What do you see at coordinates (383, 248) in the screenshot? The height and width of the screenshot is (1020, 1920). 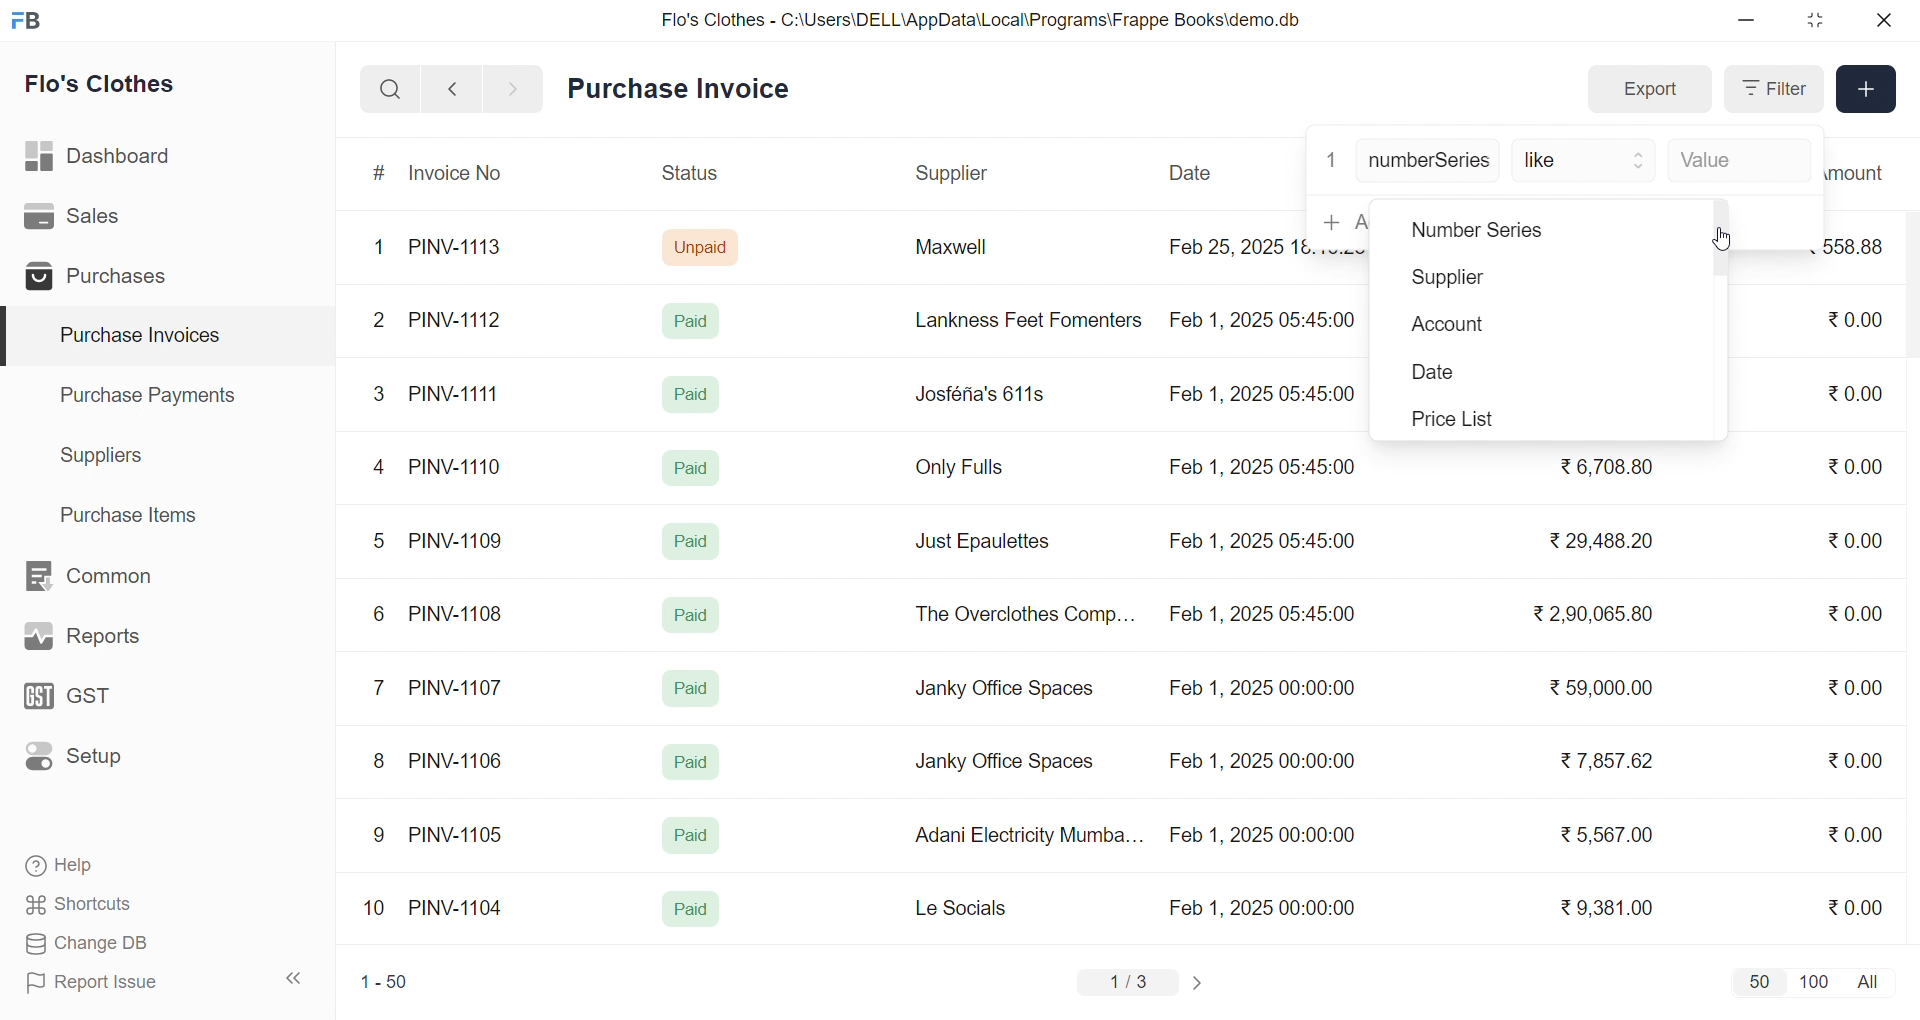 I see `1` at bounding box center [383, 248].